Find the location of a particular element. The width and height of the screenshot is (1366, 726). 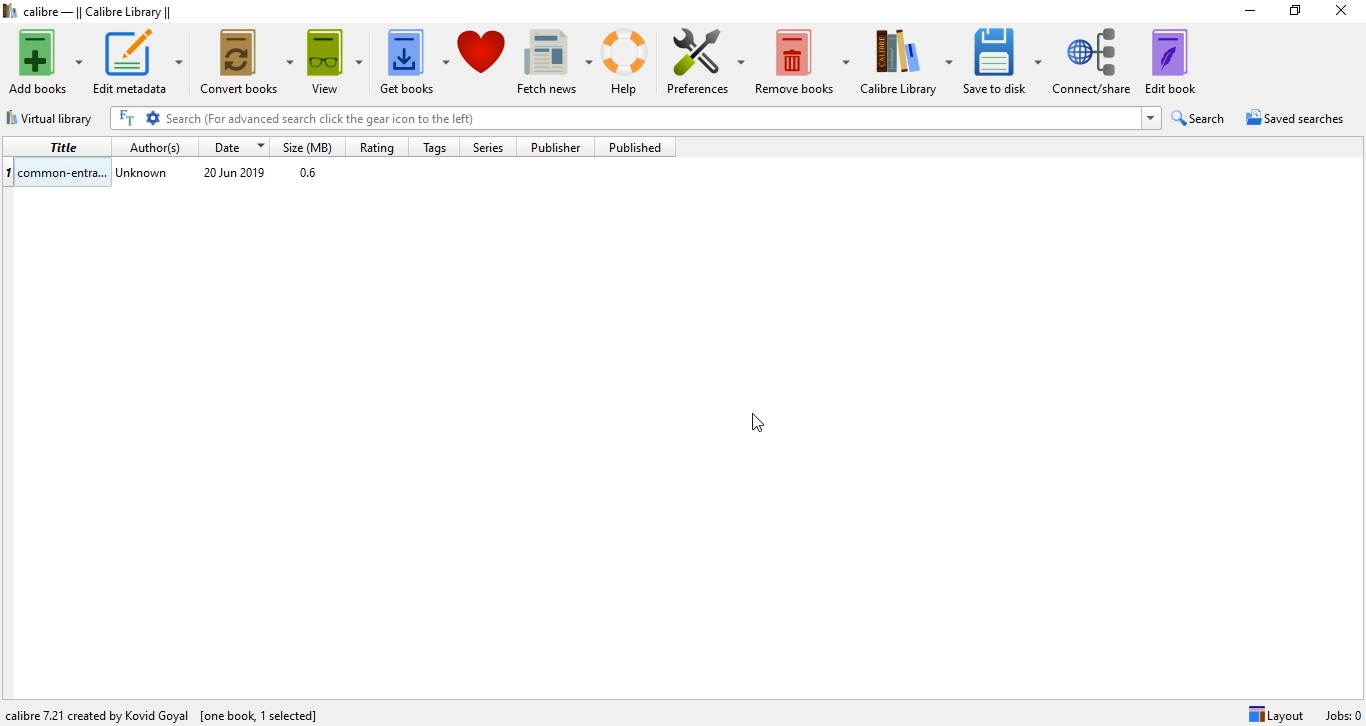

Configure calibre is located at coordinates (167, 711).